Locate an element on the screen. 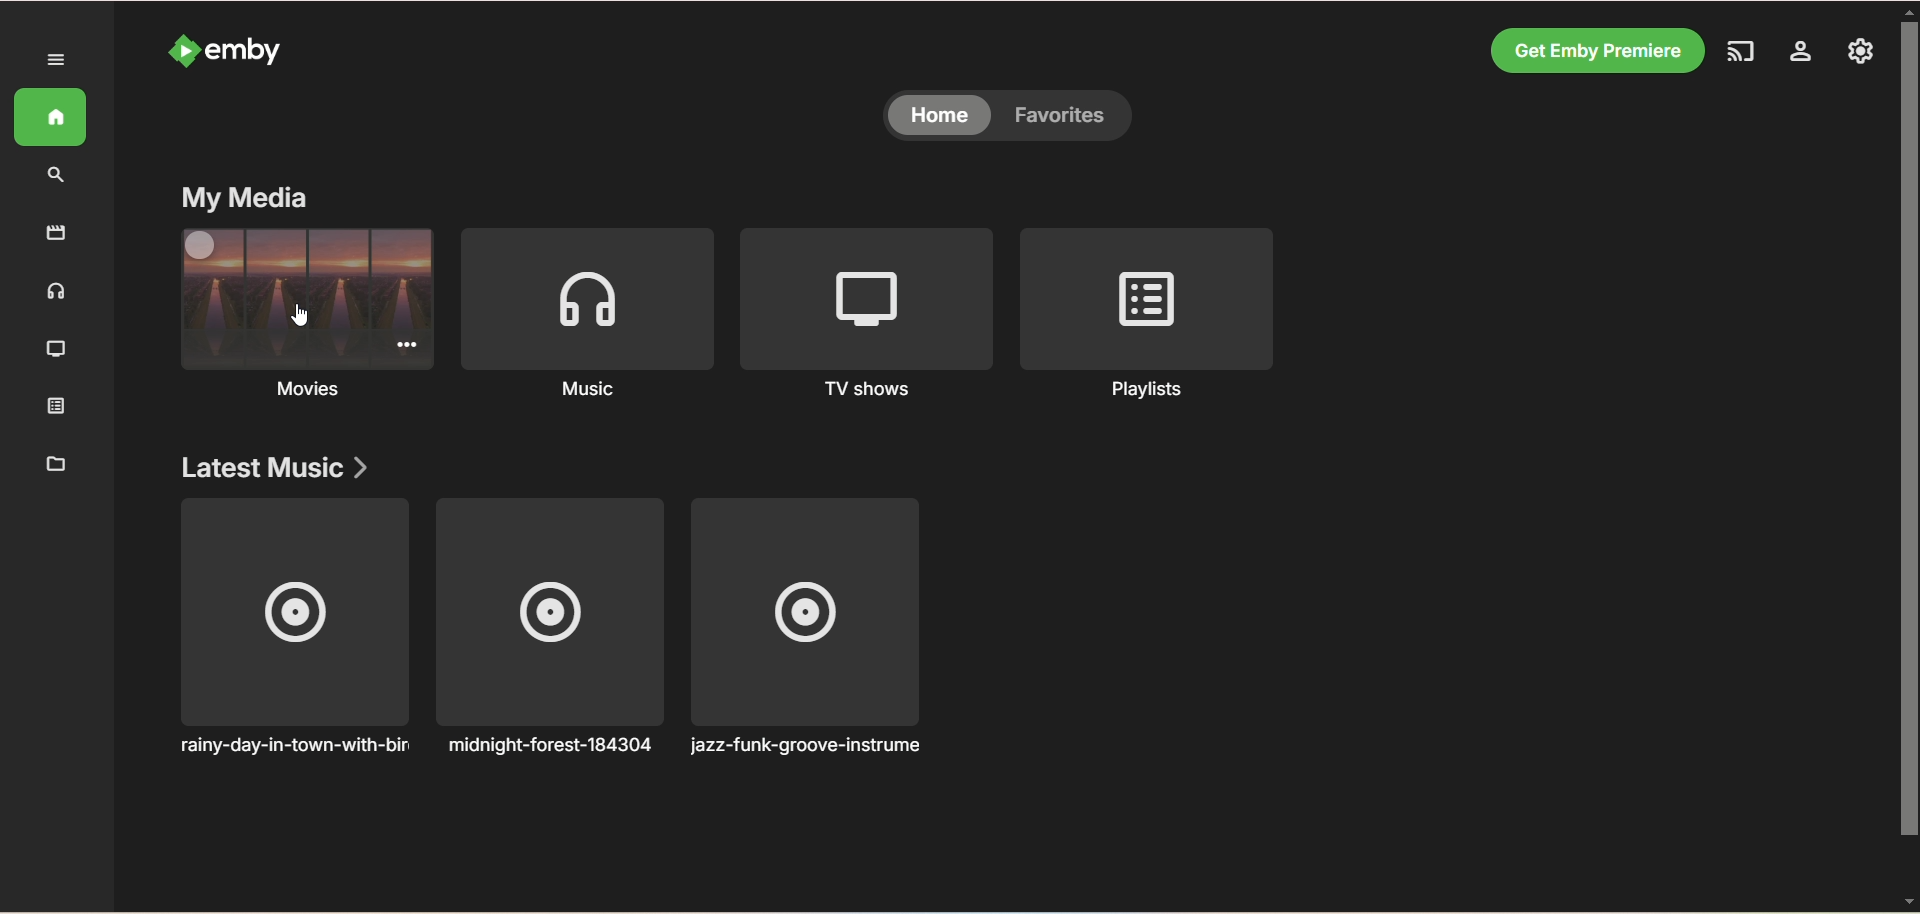  manage emby server is located at coordinates (1797, 52).